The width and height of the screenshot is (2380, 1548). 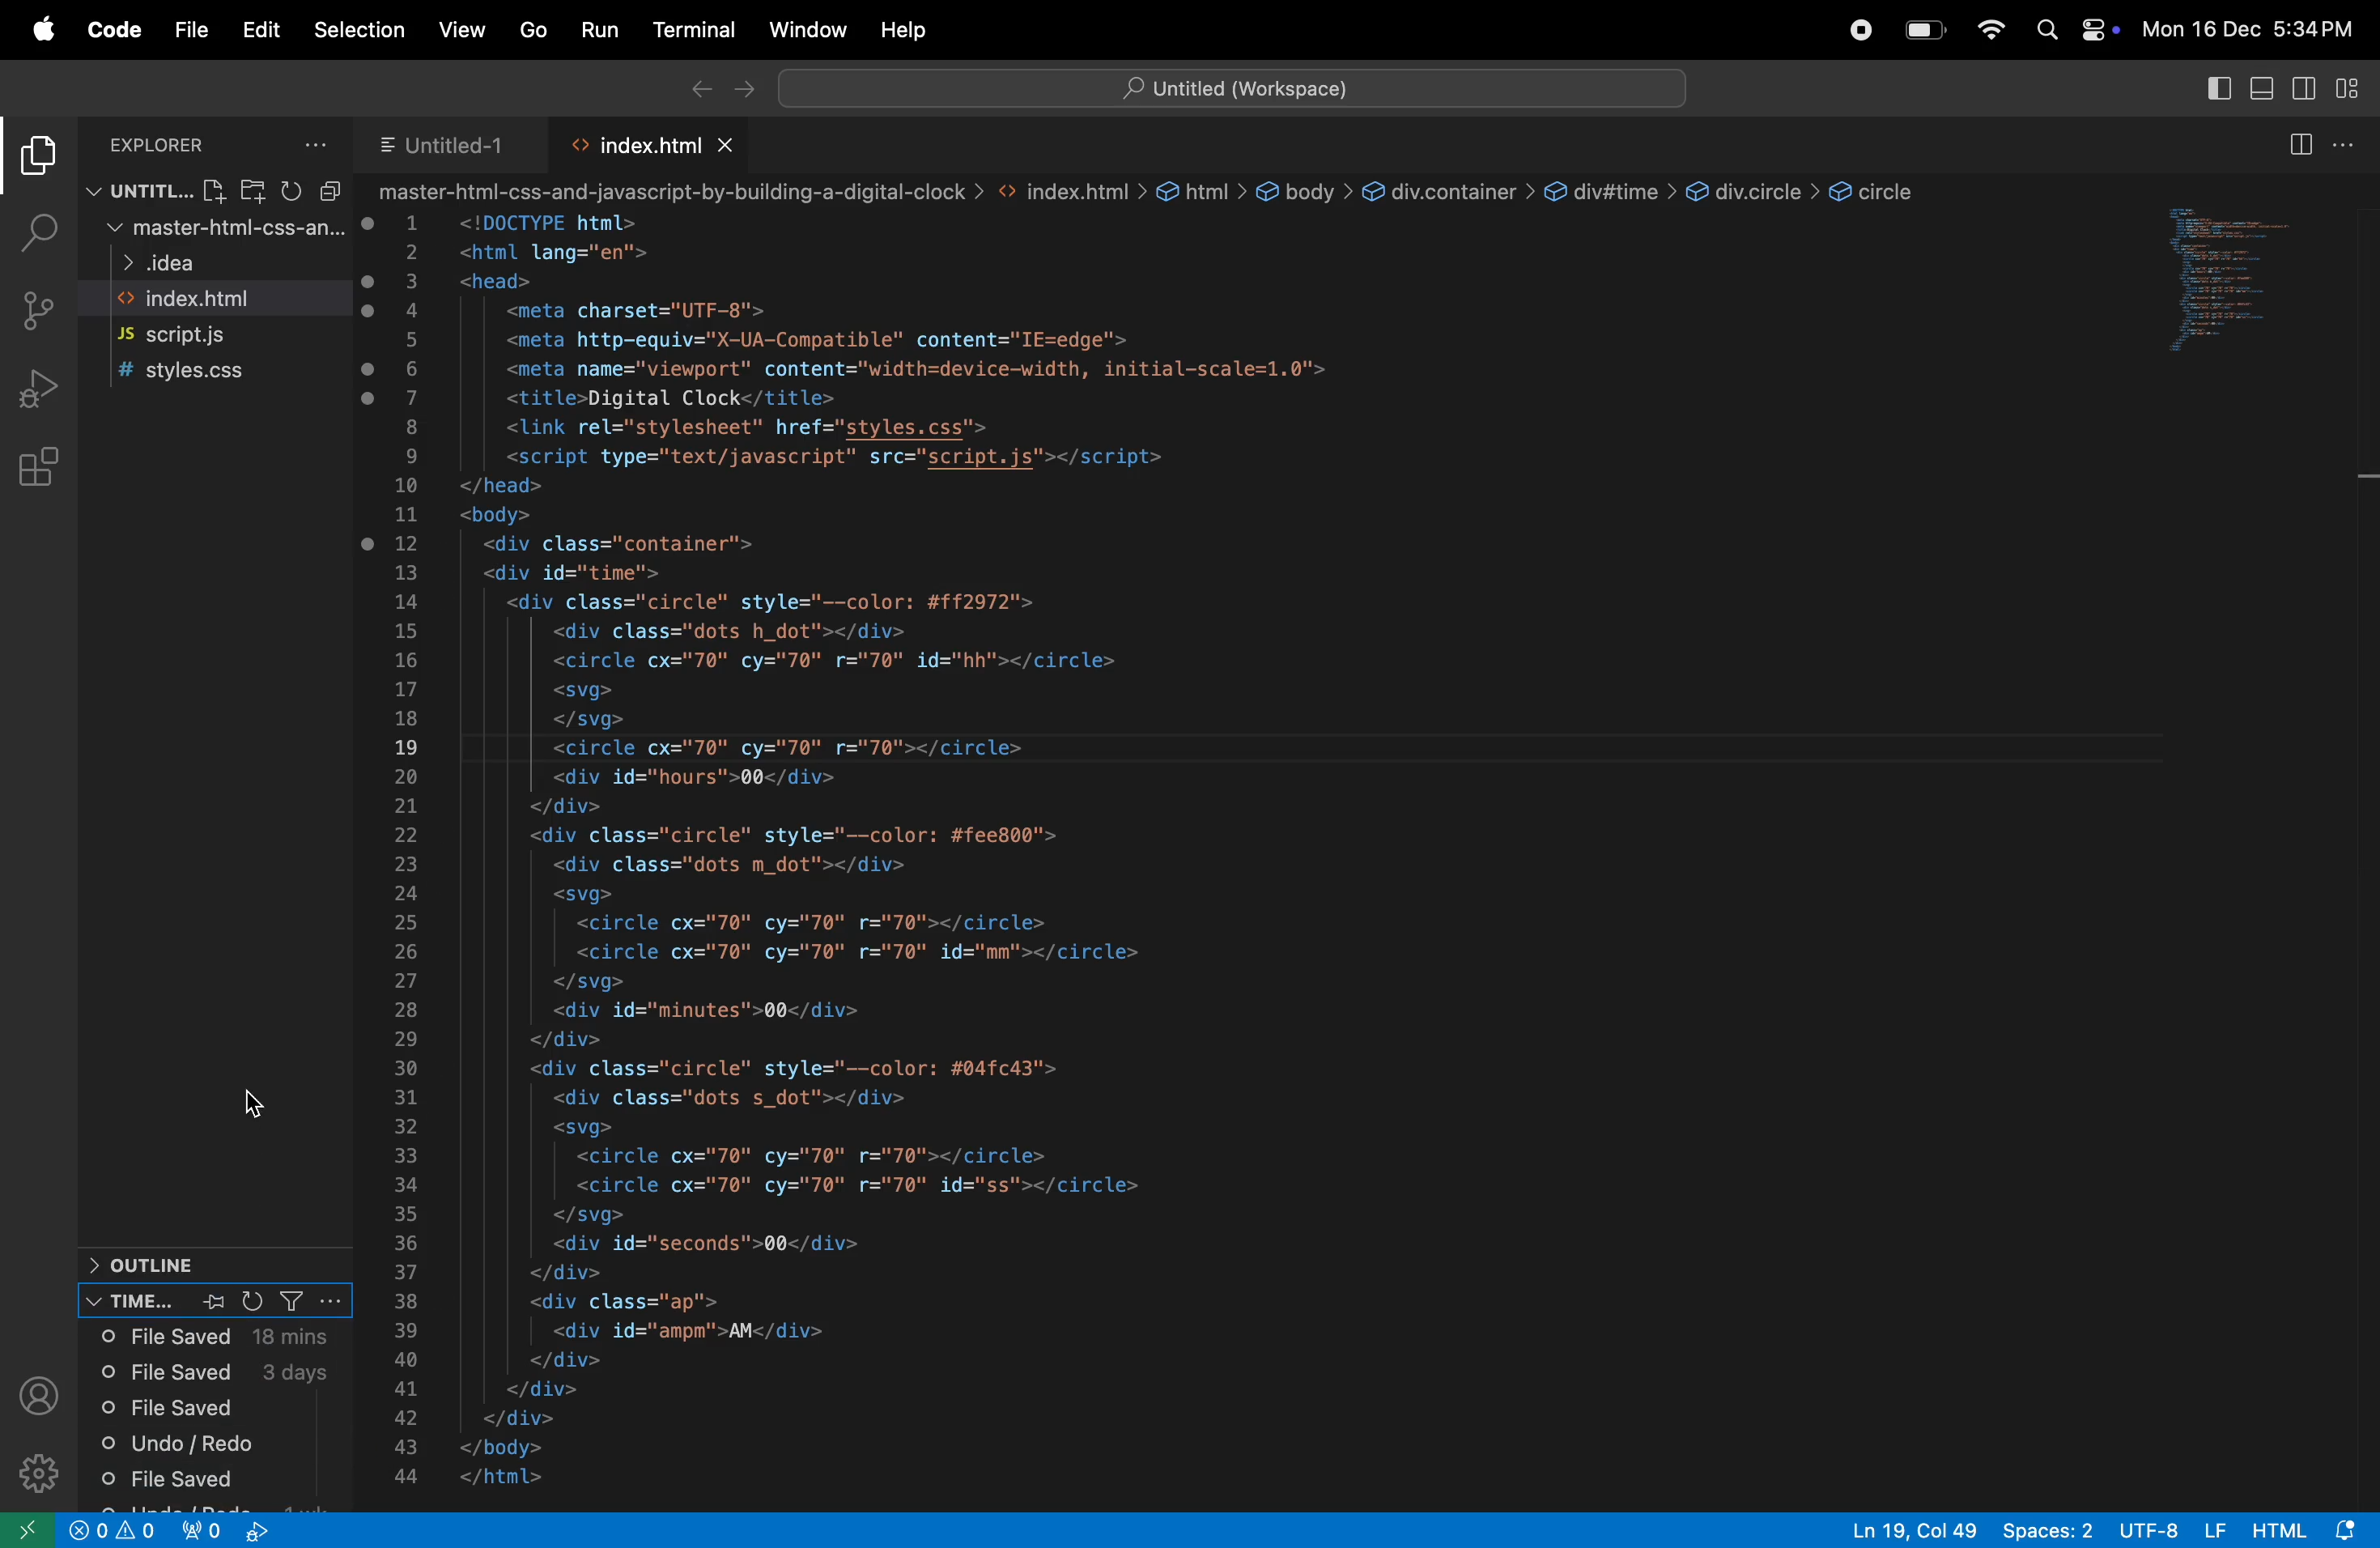 What do you see at coordinates (743, 428) in the screenshot?
I see `<link rel="stvlesheet" href="stvles.css">` at bounding box center [743, 428].